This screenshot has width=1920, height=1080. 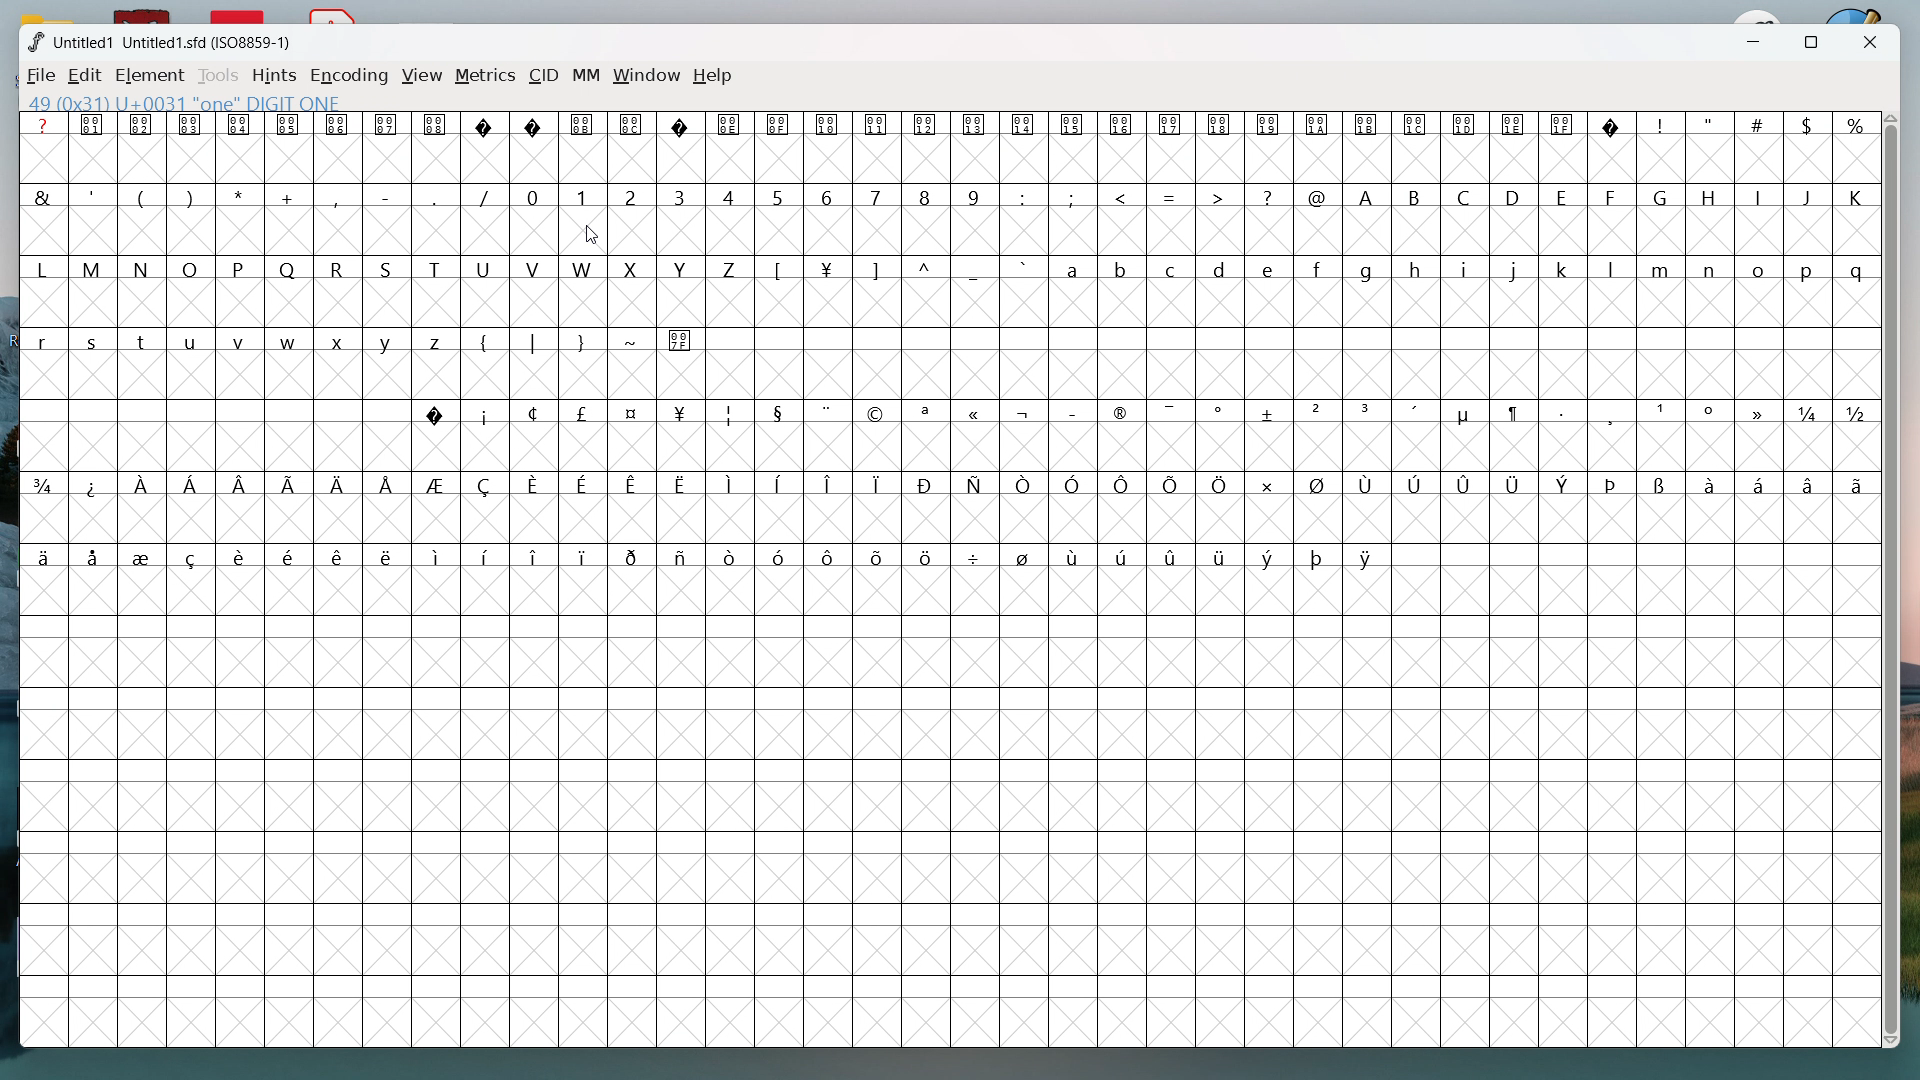 I want to click on symbol, so click(x=1418, y=125).